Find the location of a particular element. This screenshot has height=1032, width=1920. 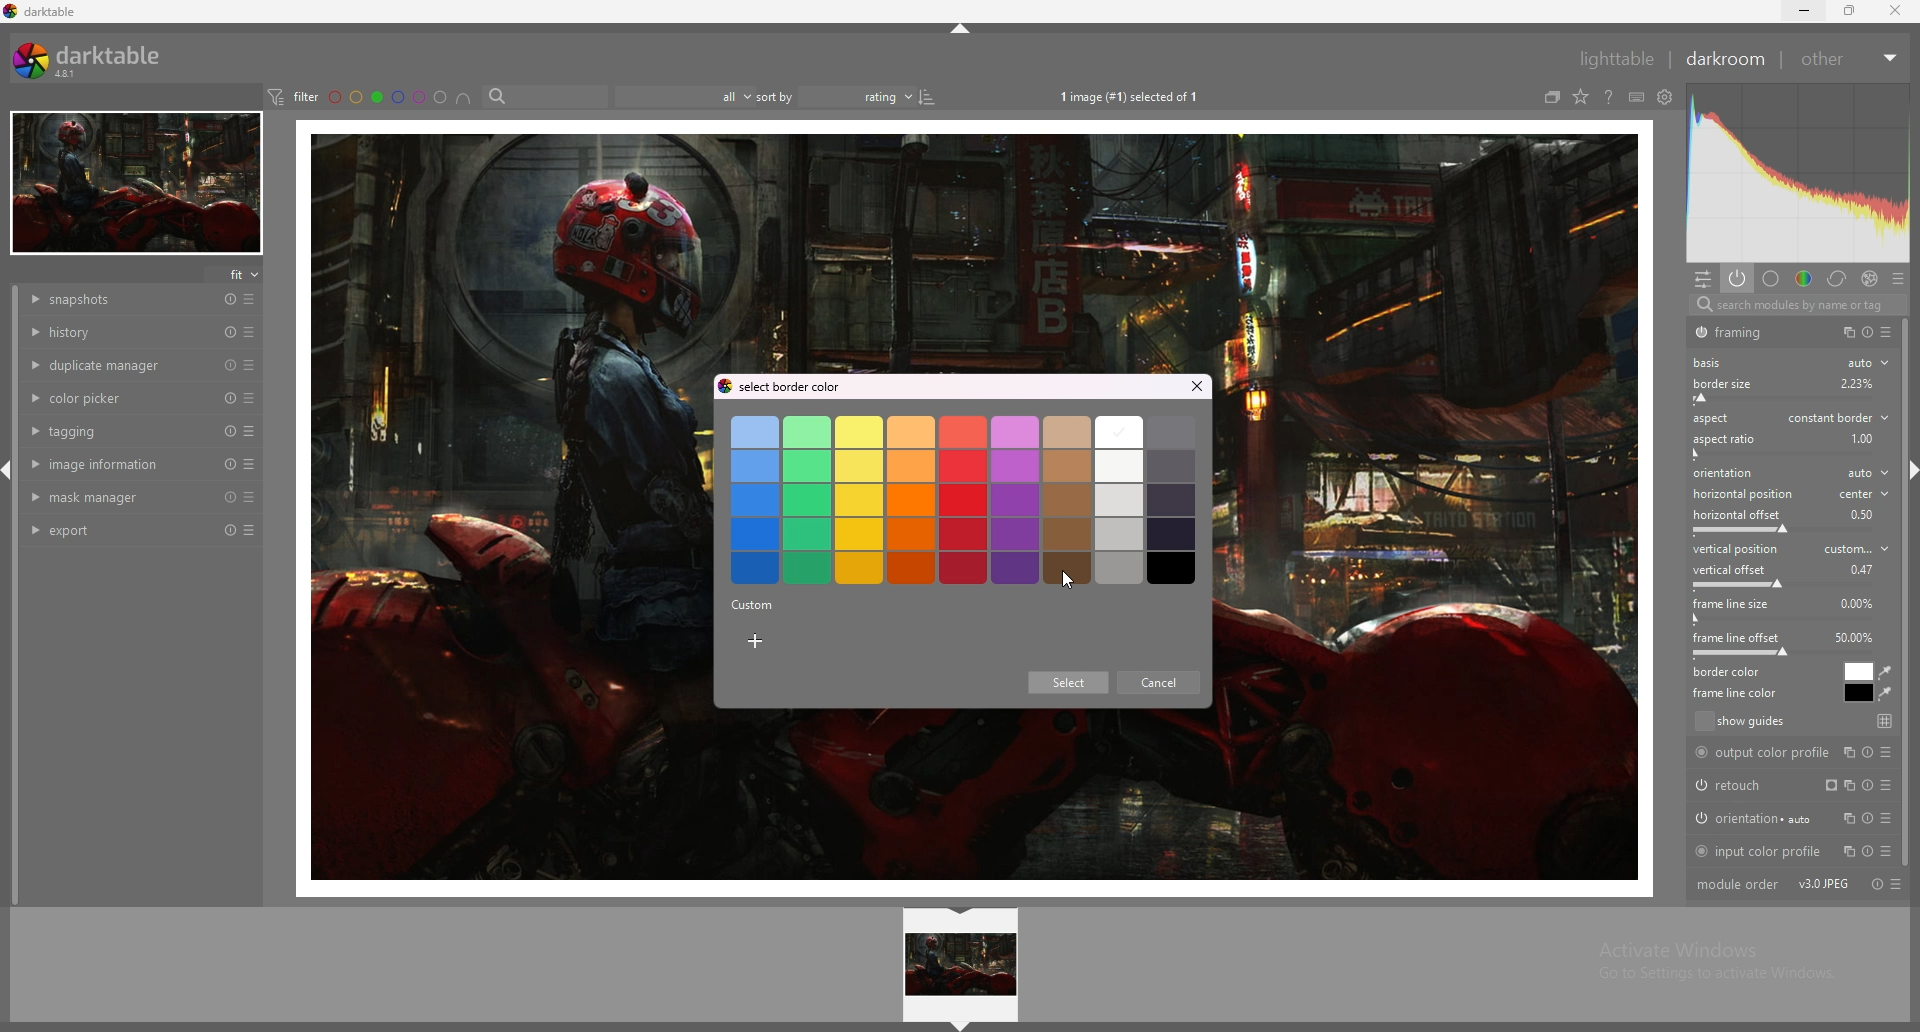

border size is located at coordinates (1751, 383).